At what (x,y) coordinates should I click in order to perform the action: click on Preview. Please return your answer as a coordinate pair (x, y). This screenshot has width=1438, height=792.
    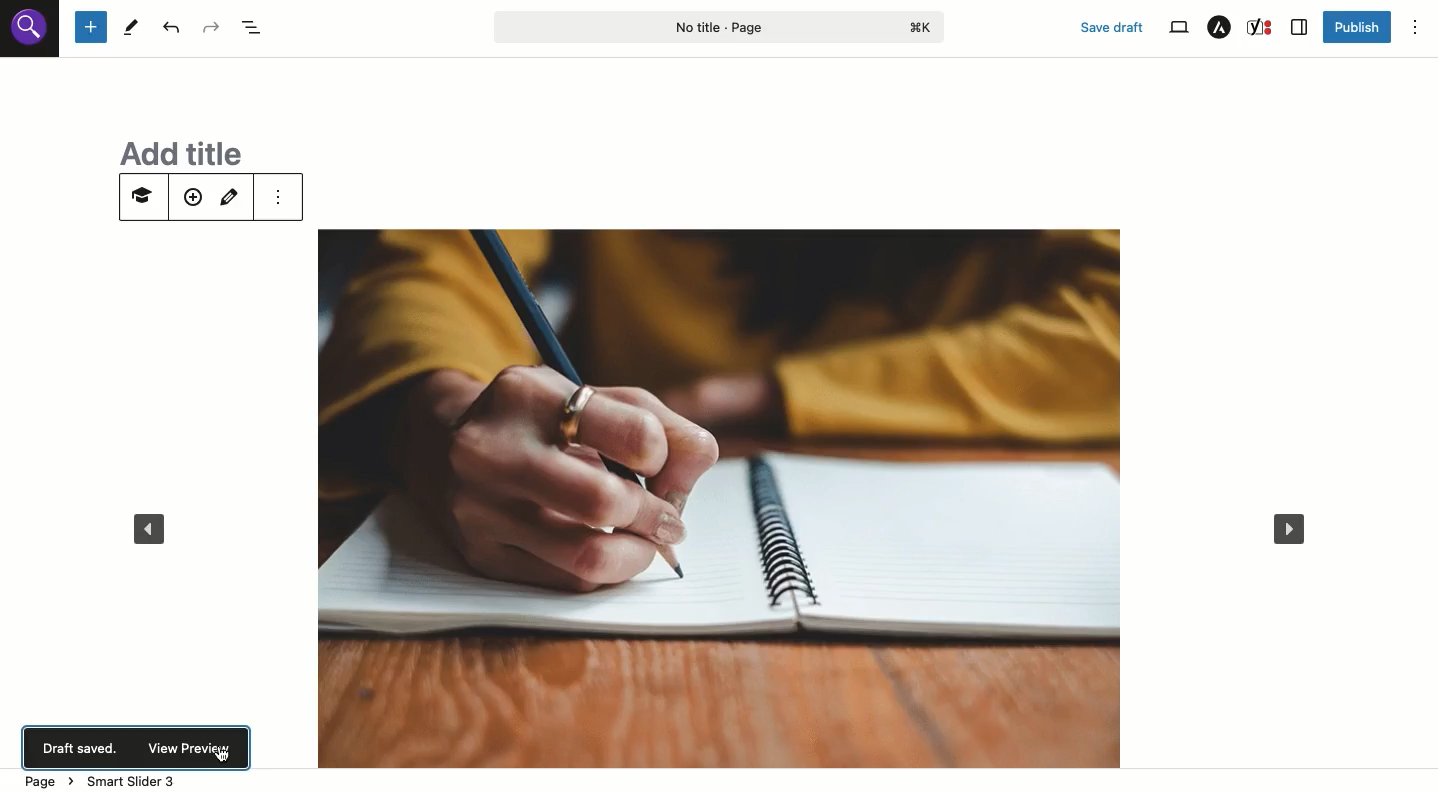
    Looking at the image, I should click on (187, 751).